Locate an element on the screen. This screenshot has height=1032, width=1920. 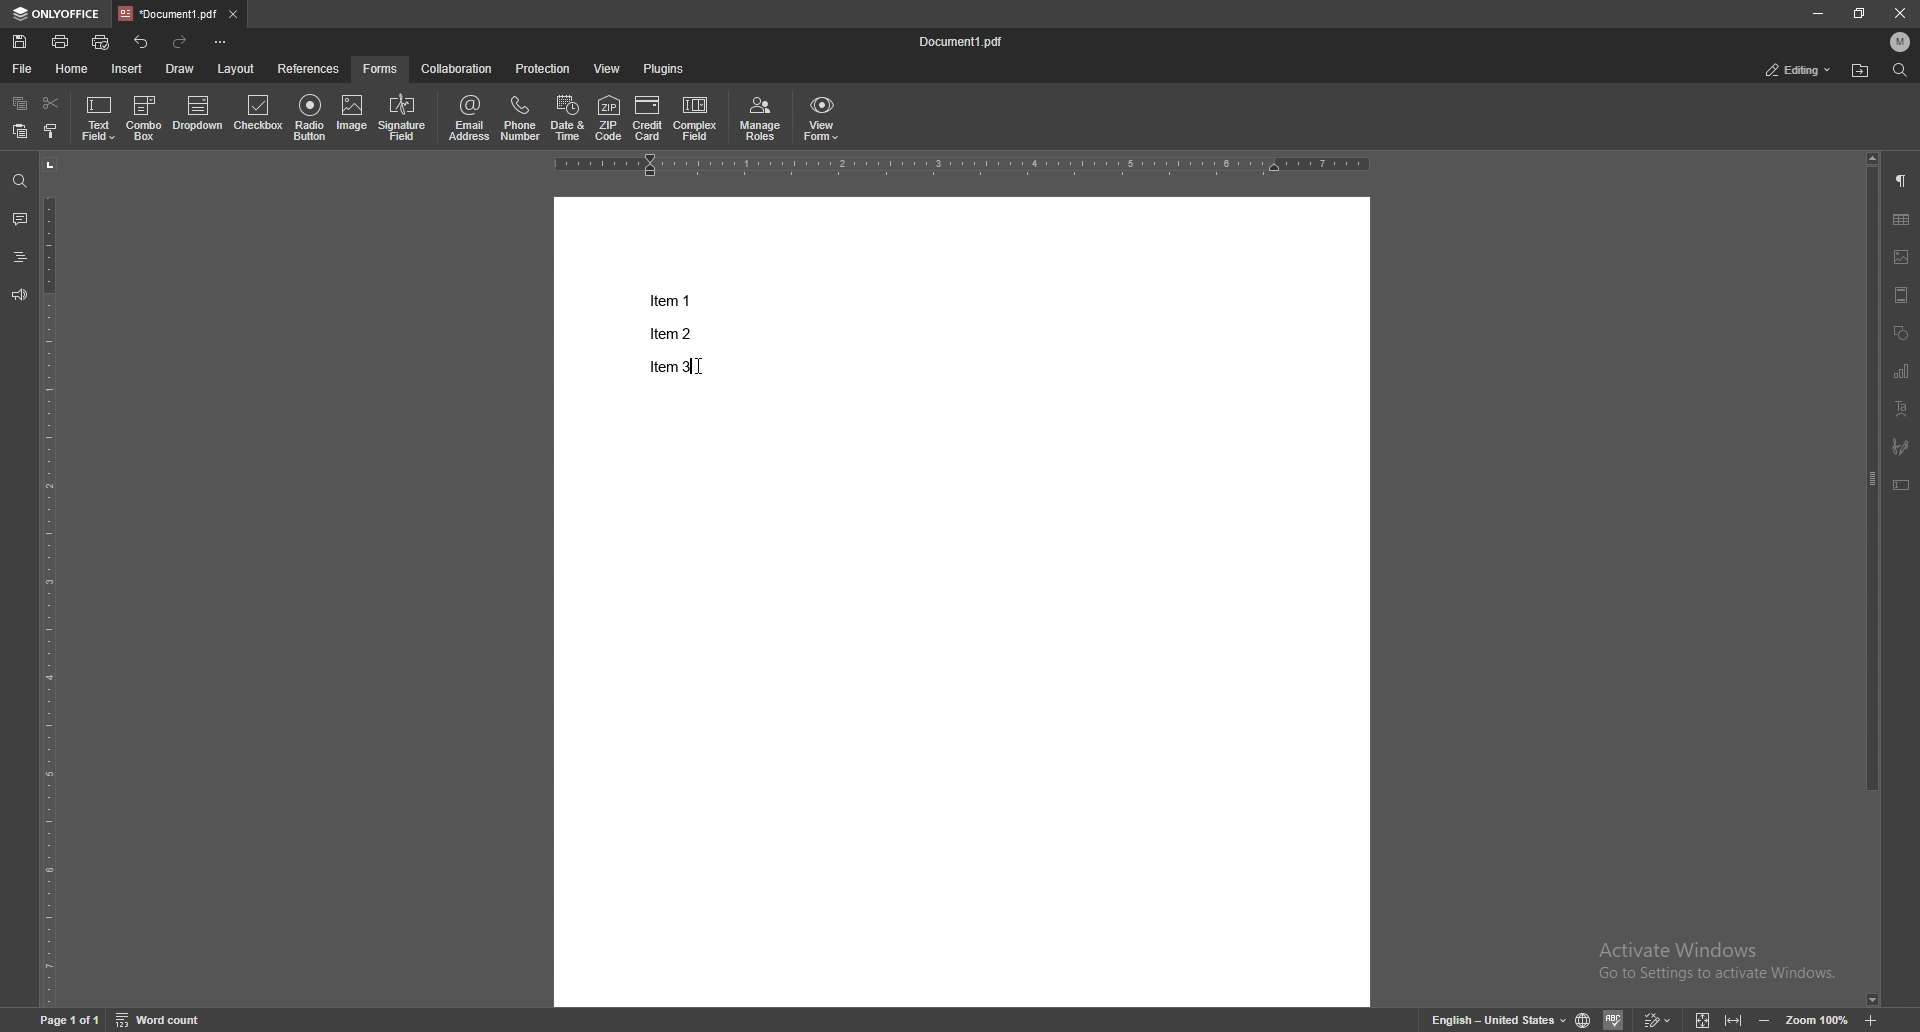
find location is located at coordinates (1860, 72).